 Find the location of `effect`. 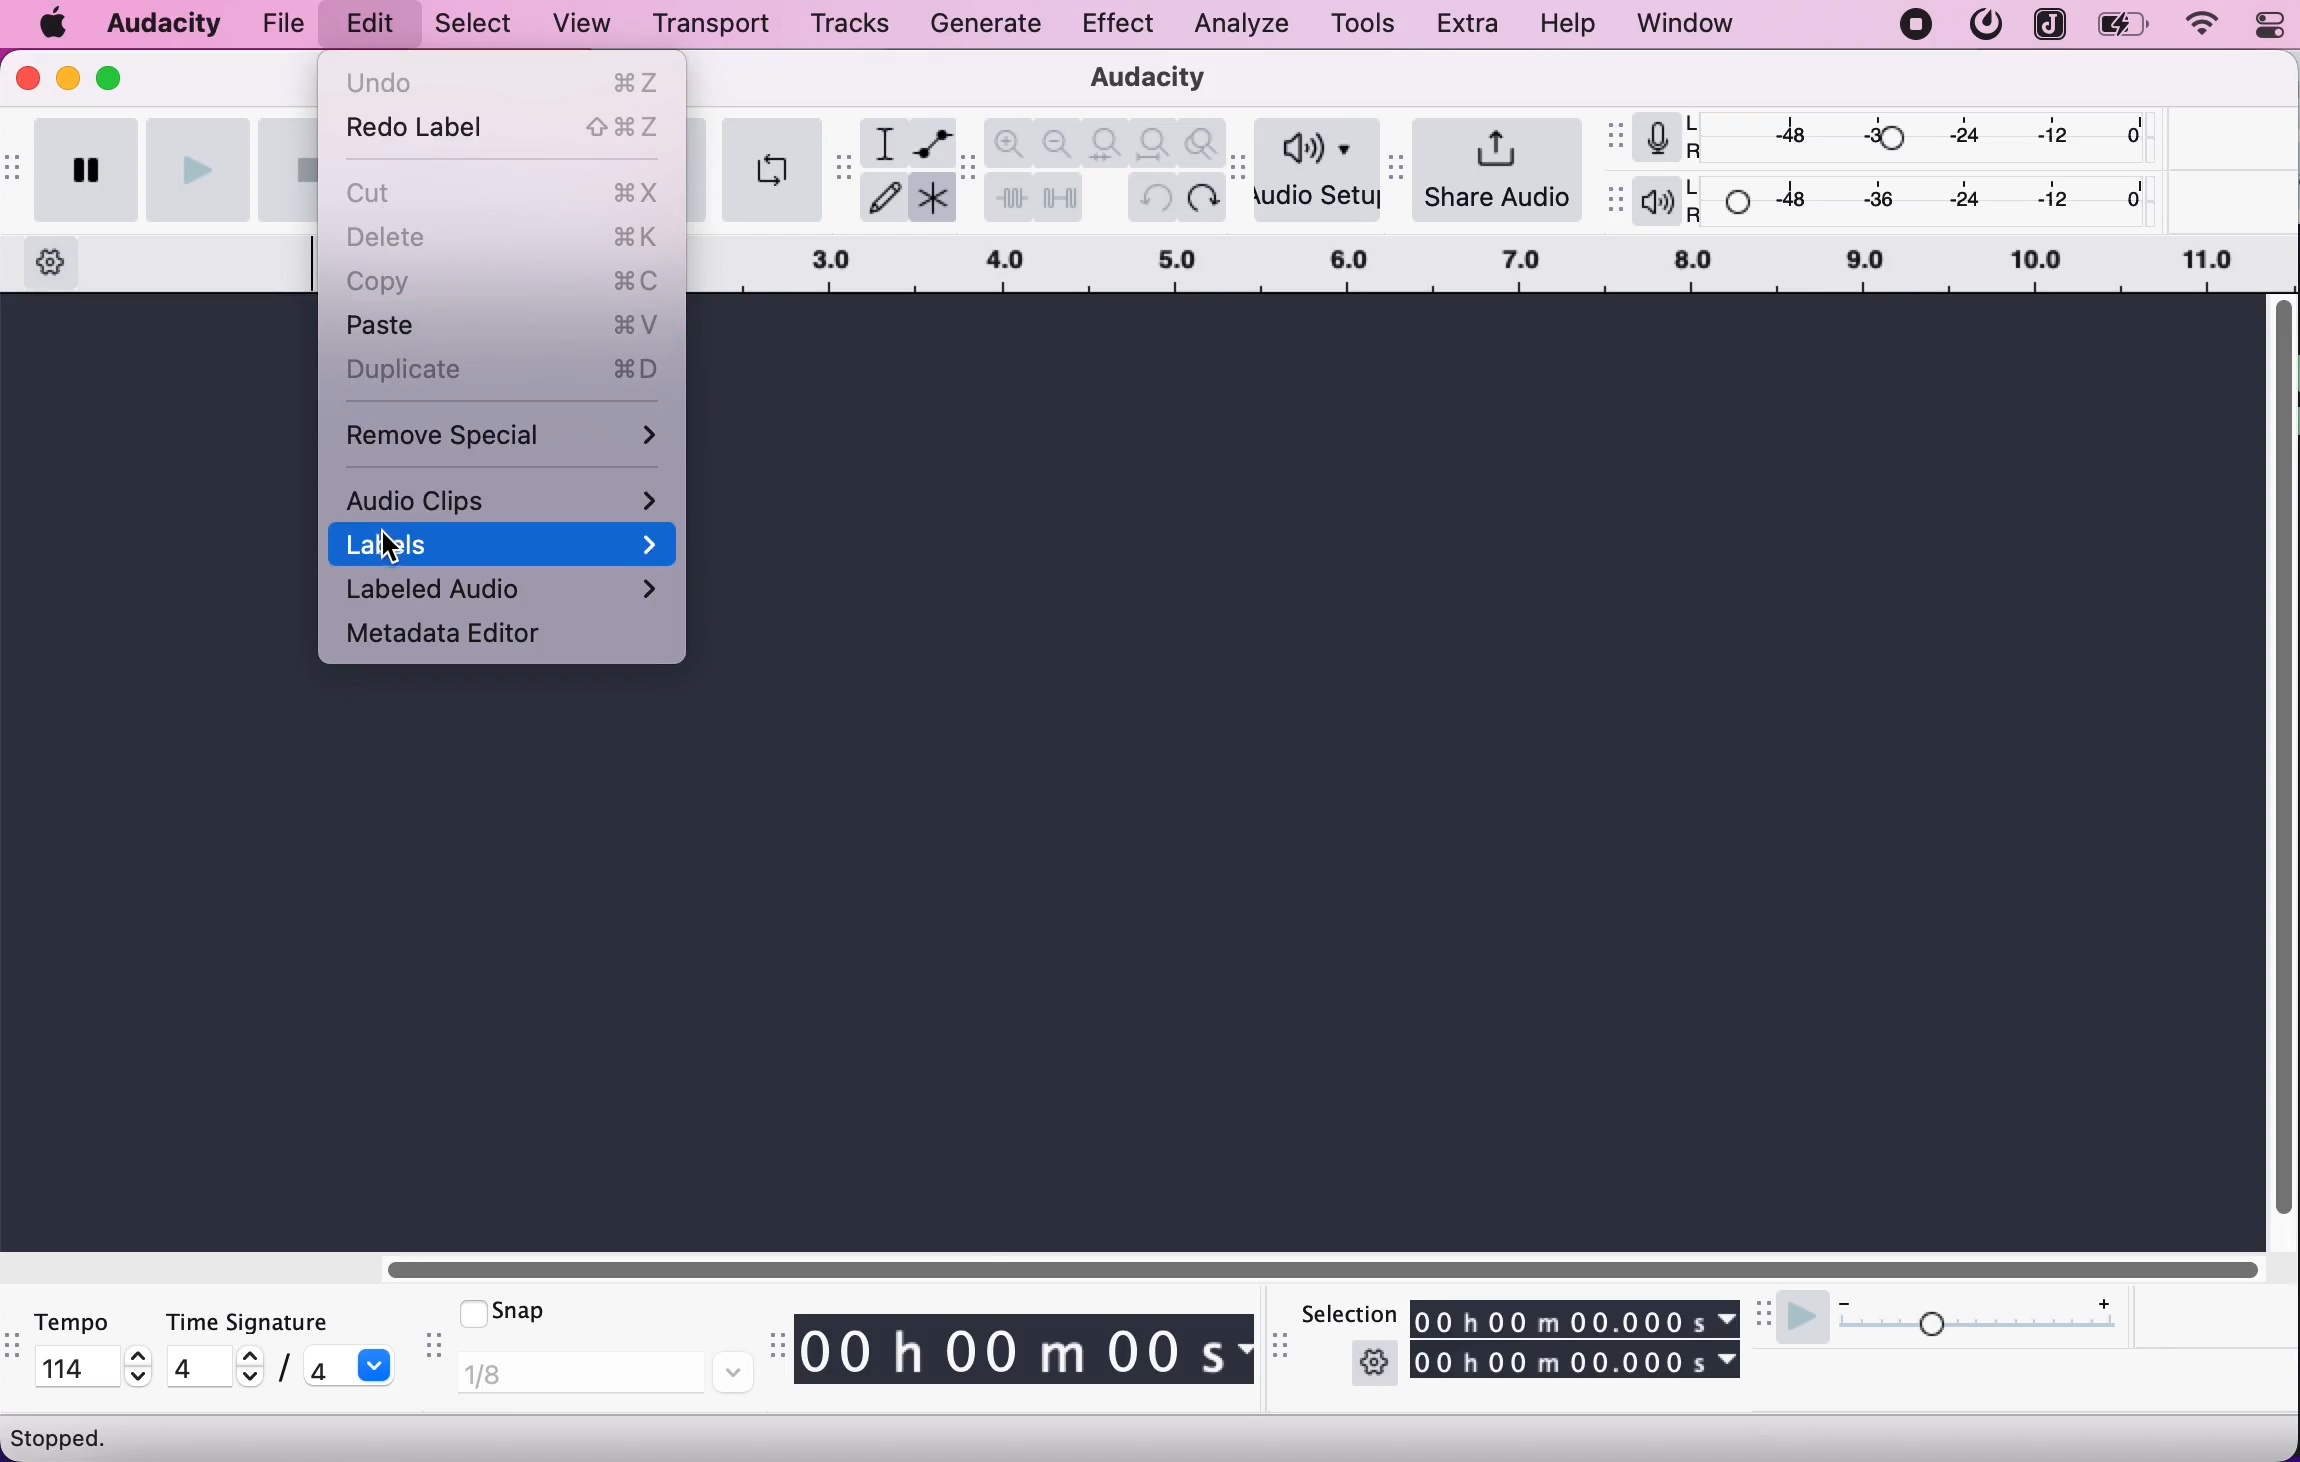

effect is located at coordinates (1118, 26).